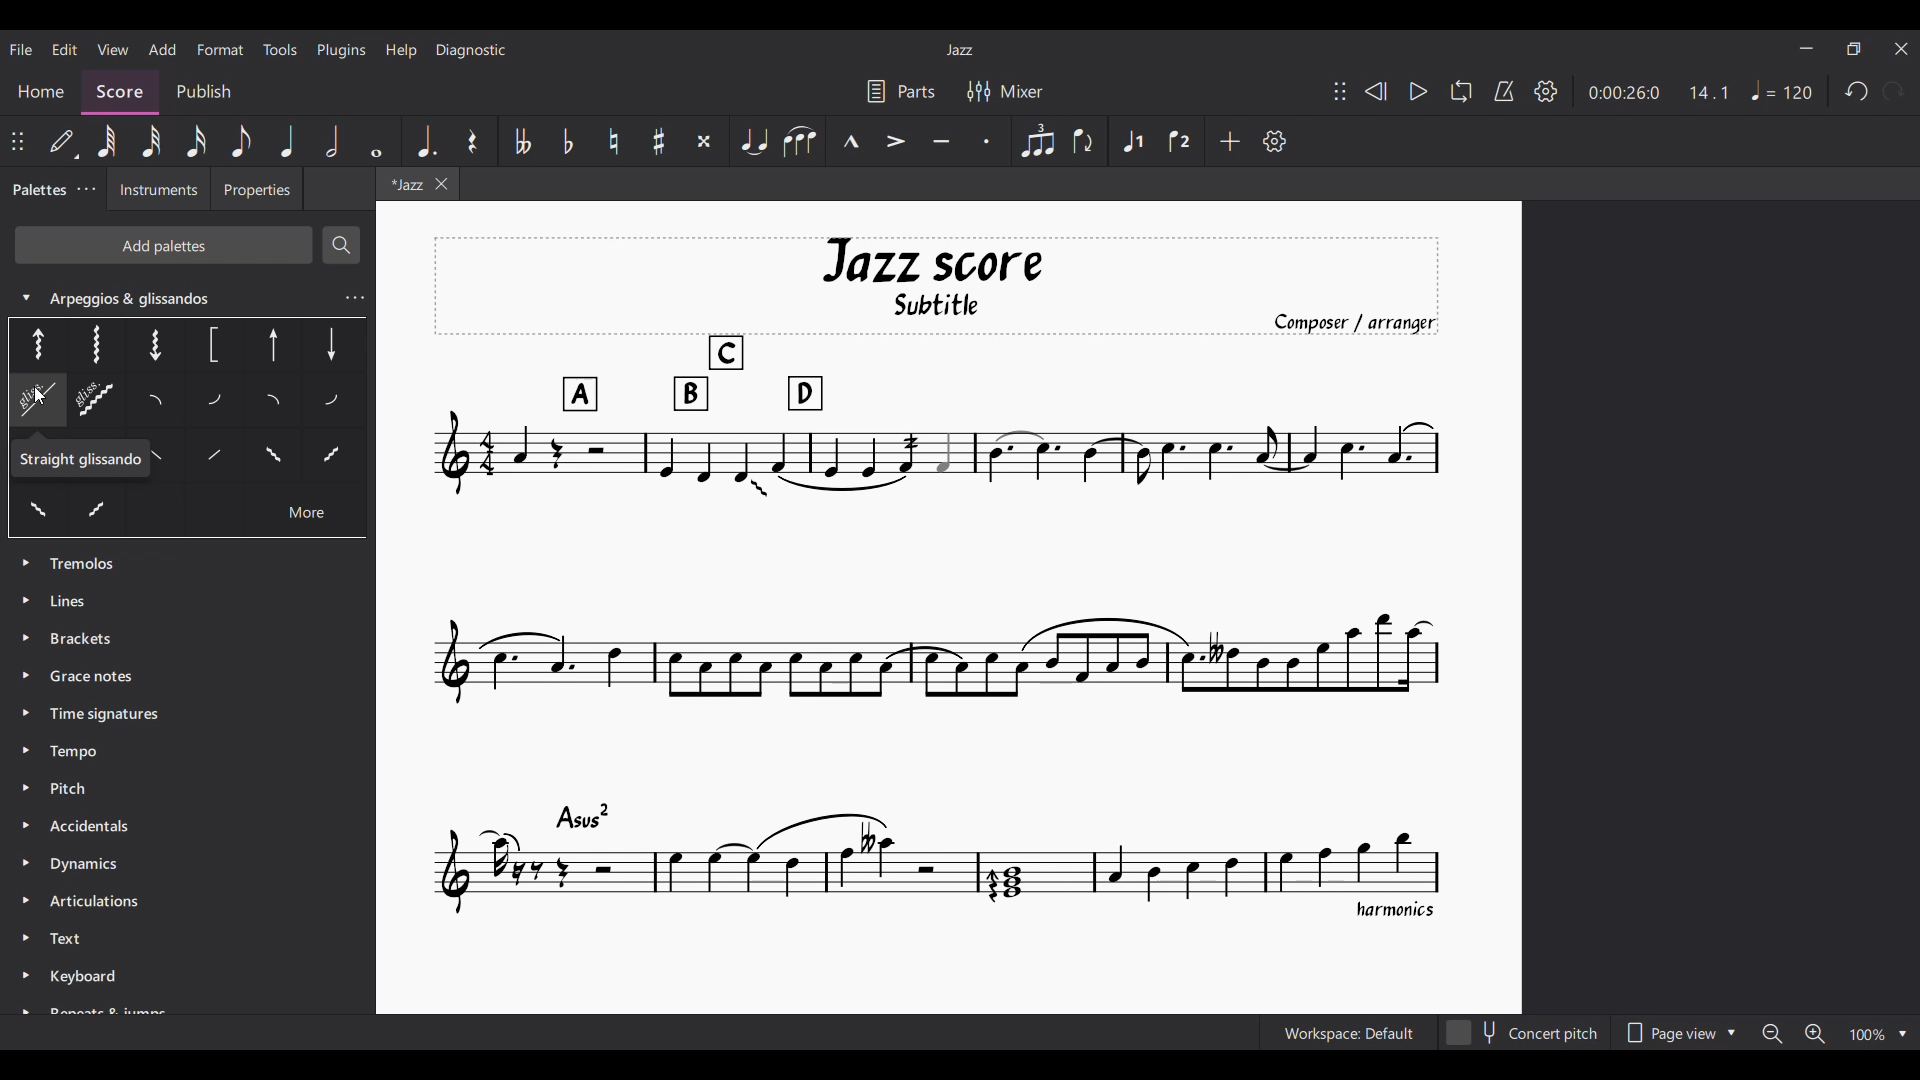 This screenshot has height=1080, width=1920. I want to click on Add palettes, so click(163, 244).